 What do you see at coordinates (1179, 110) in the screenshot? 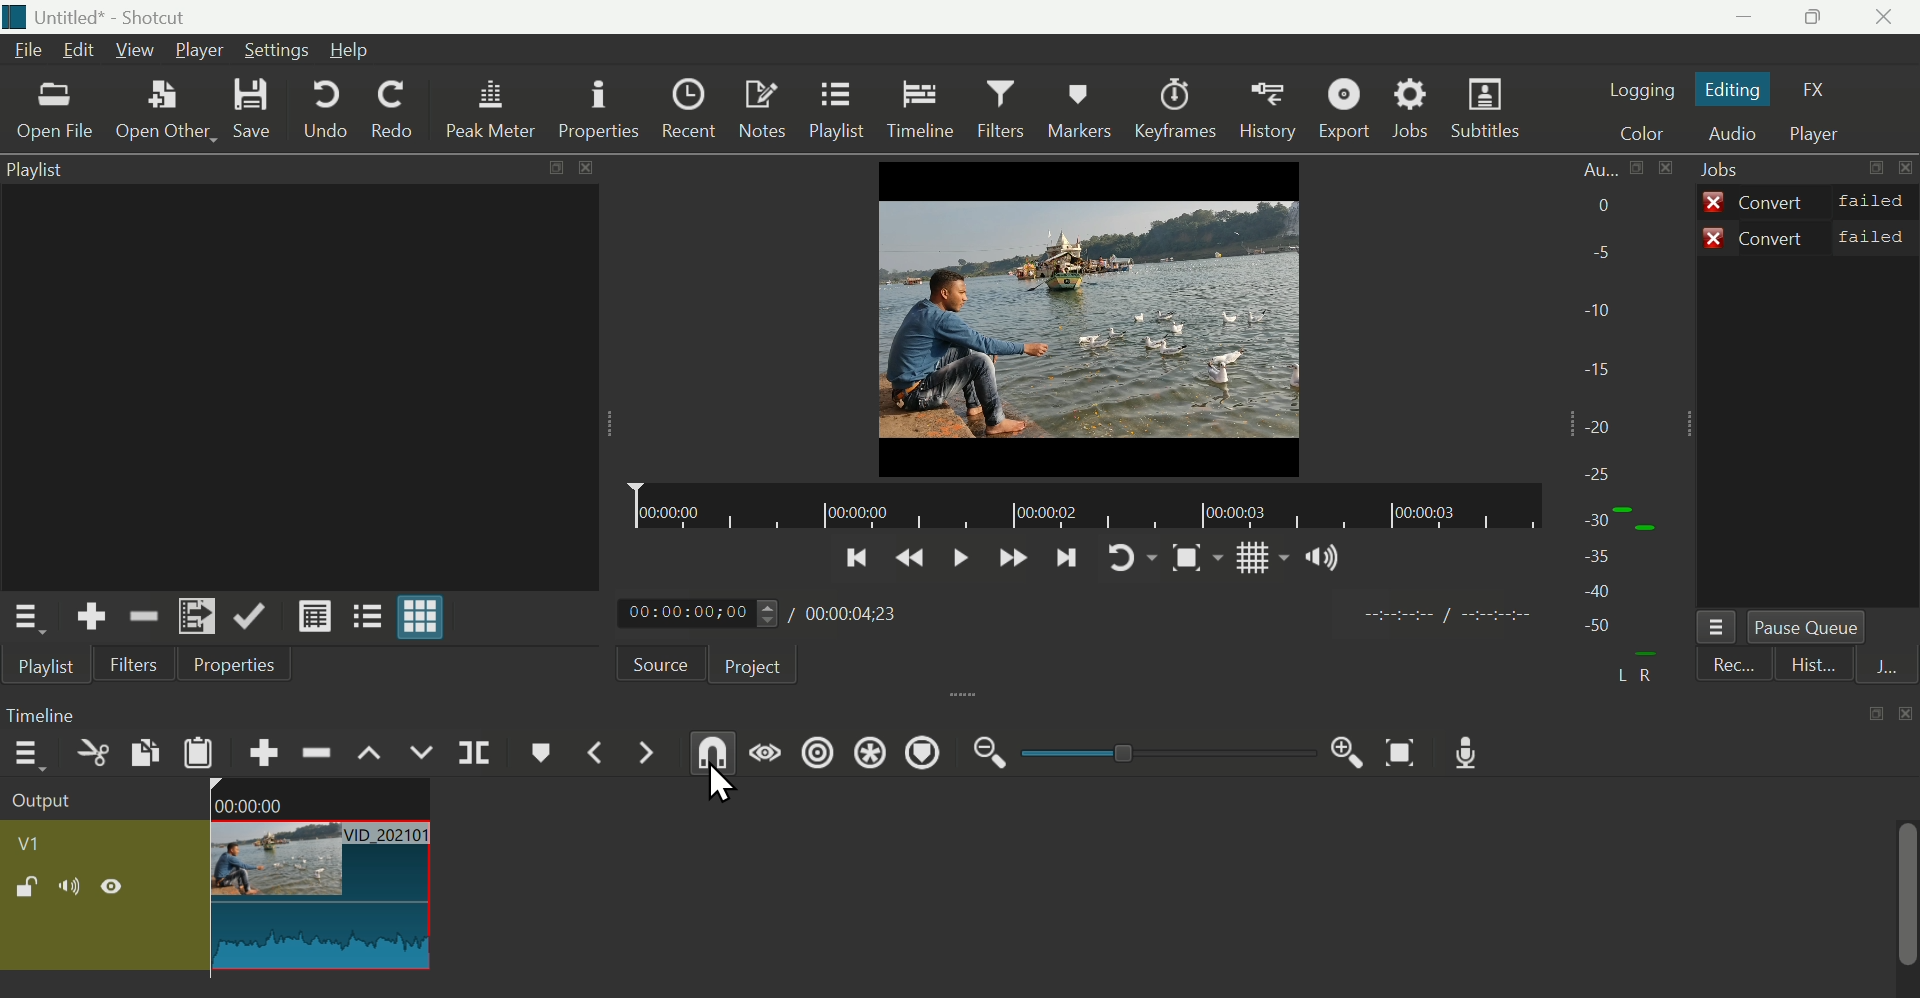
I see `Keeyframes` at bounding box center [1179, 110].